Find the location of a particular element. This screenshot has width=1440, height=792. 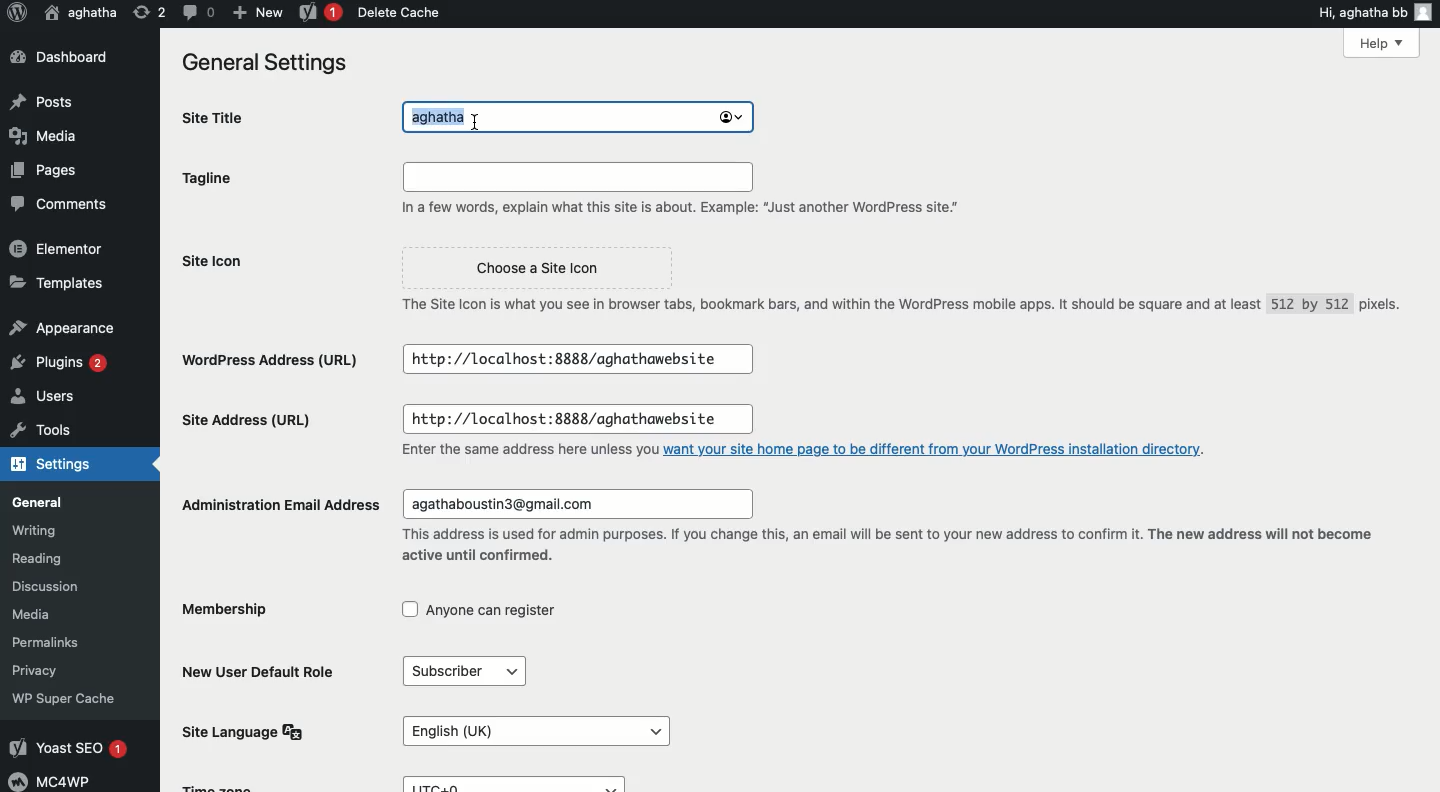

Appearance is located at coordinates (63, 330).